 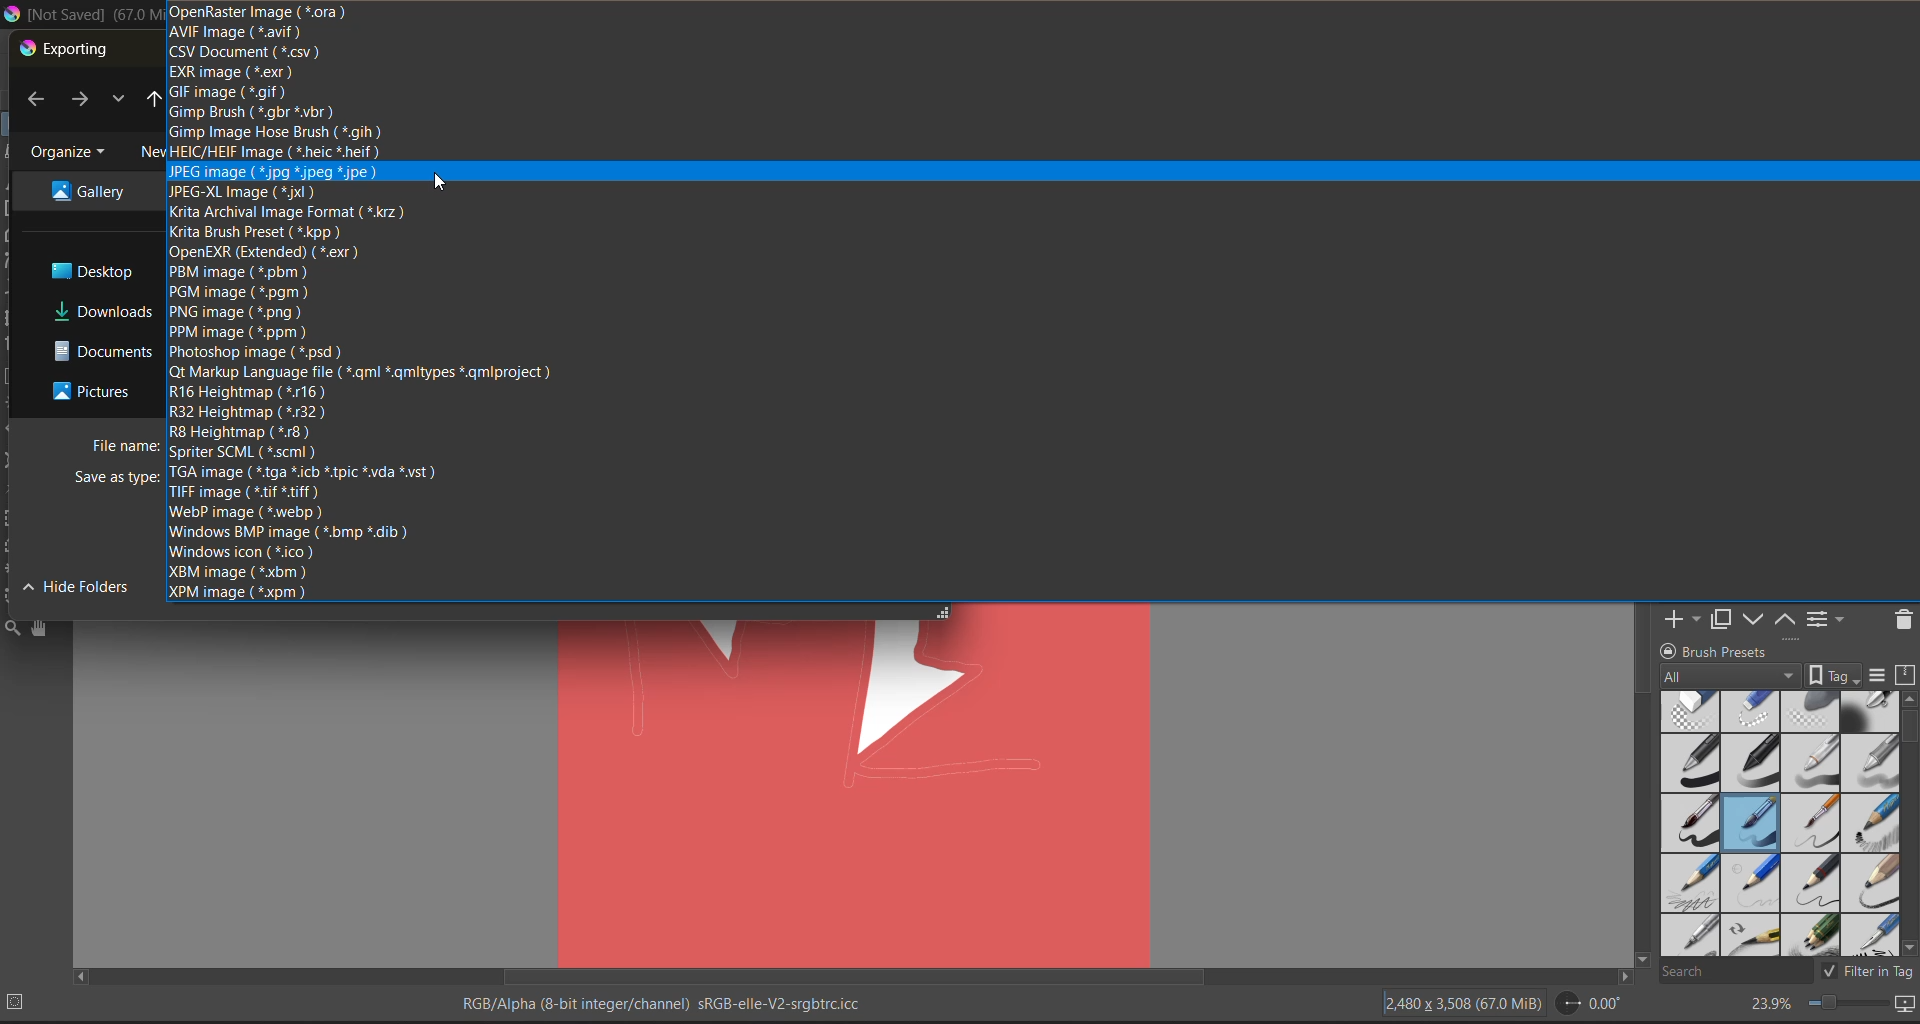 What do you see at coordinates (1782, 825) in the screenshot?
I see `brush presets` at bounding box center [1782, 825].